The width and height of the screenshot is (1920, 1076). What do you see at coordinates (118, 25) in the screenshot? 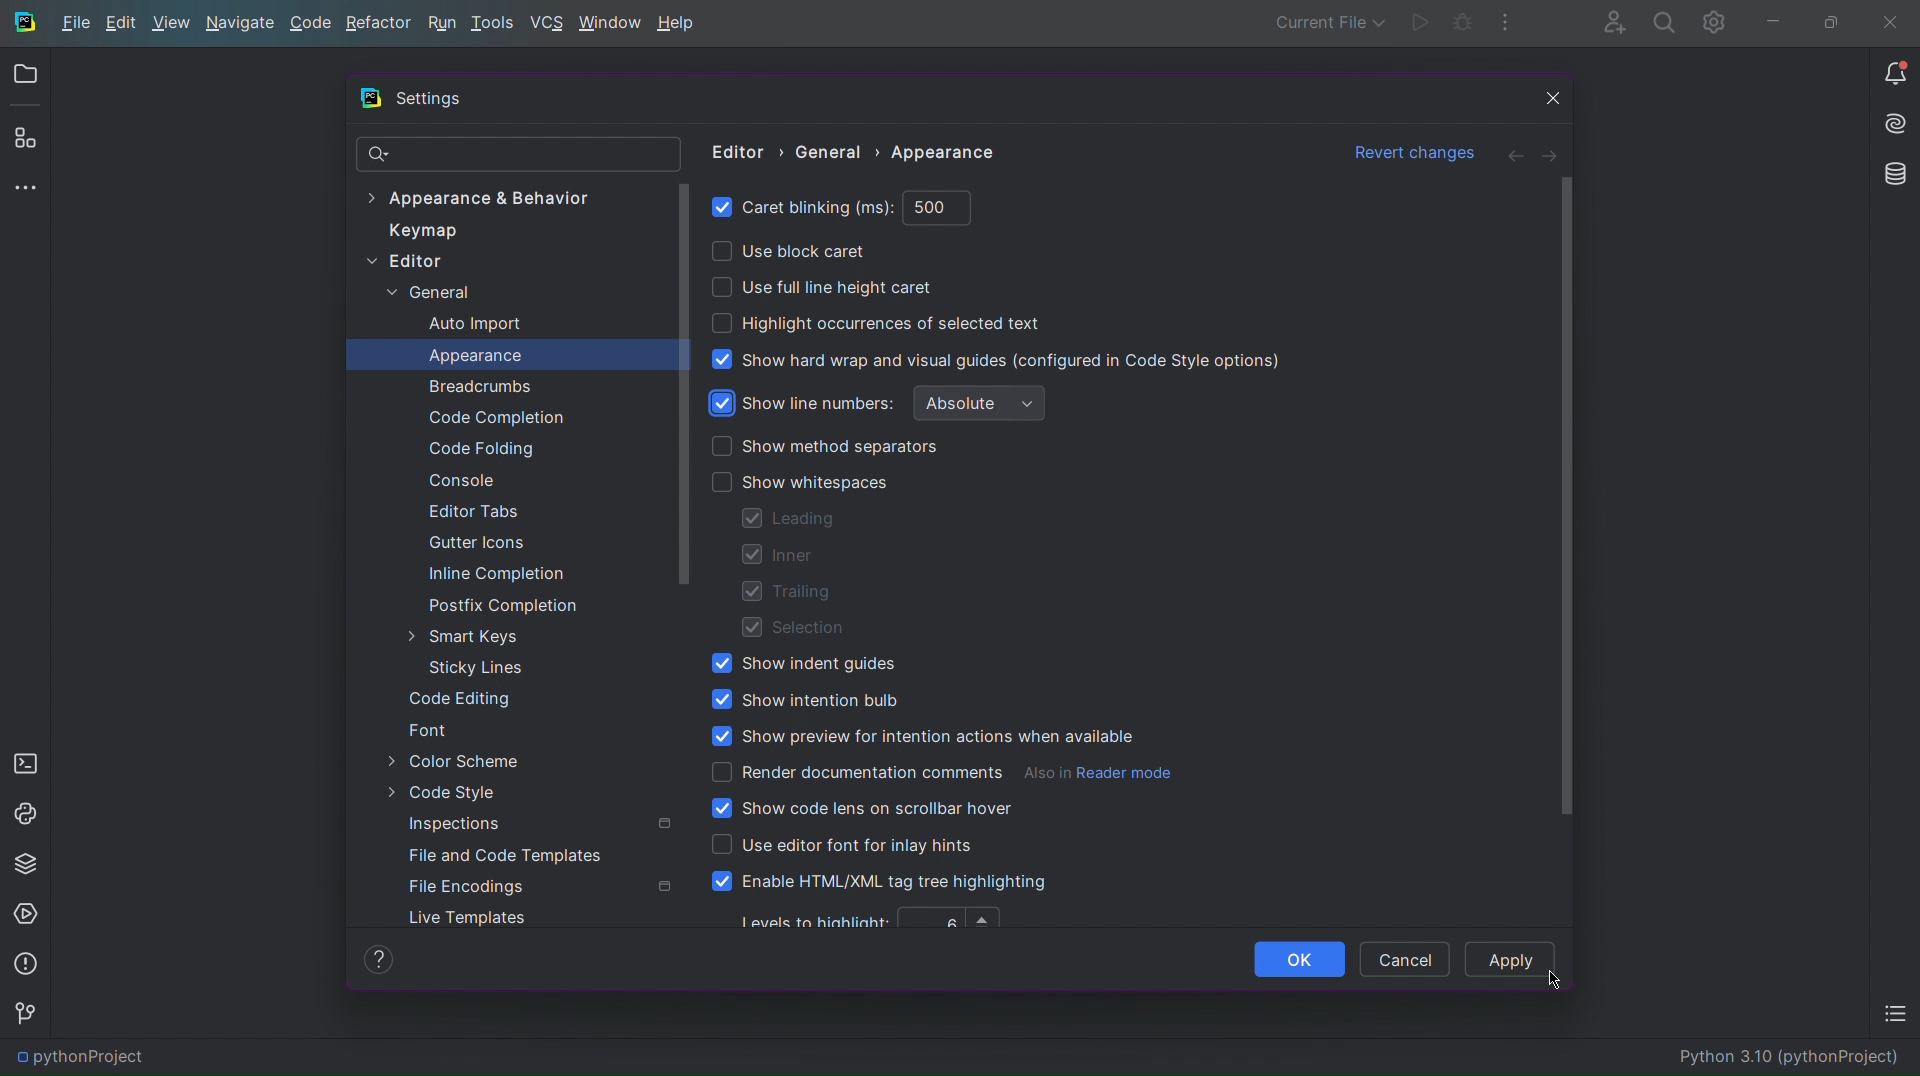
I see `Edit` at bounding box center [118, 25].